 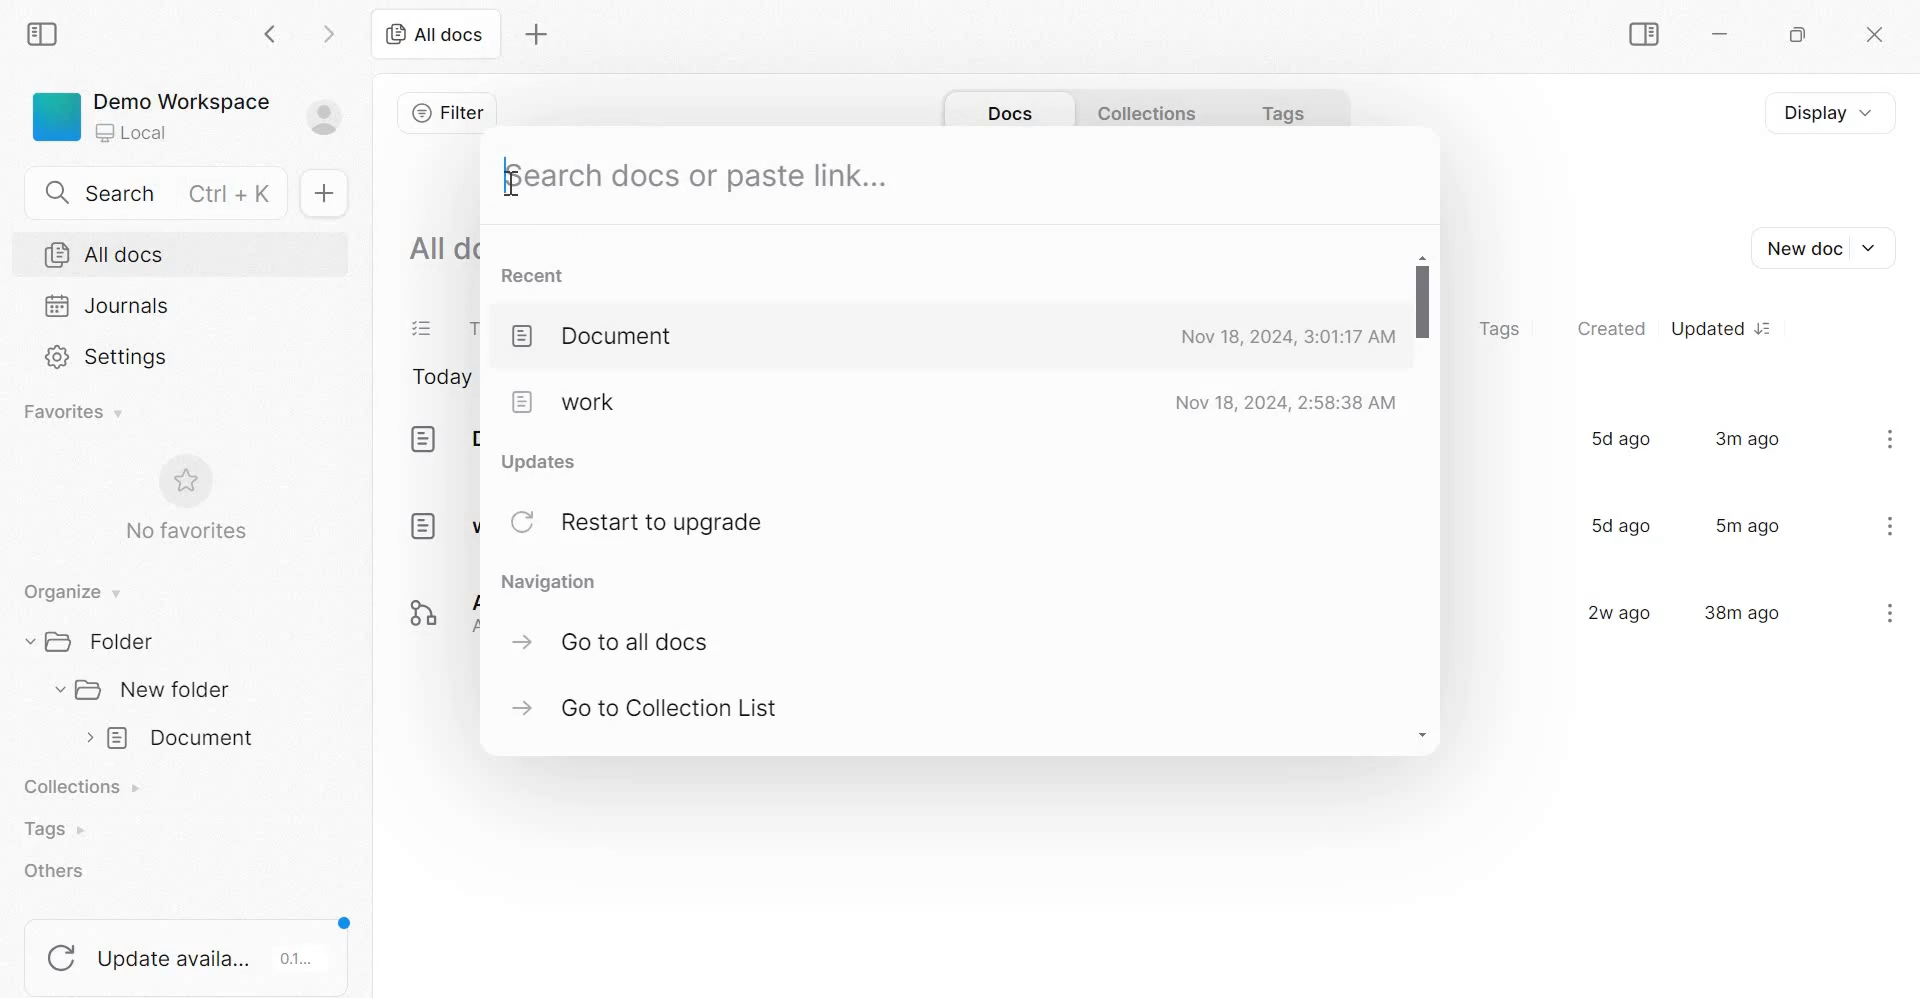 What do you see at coordinates (1616, 526) in the screenshot?
I see `5d ago` at bounding box center [1616, 526].